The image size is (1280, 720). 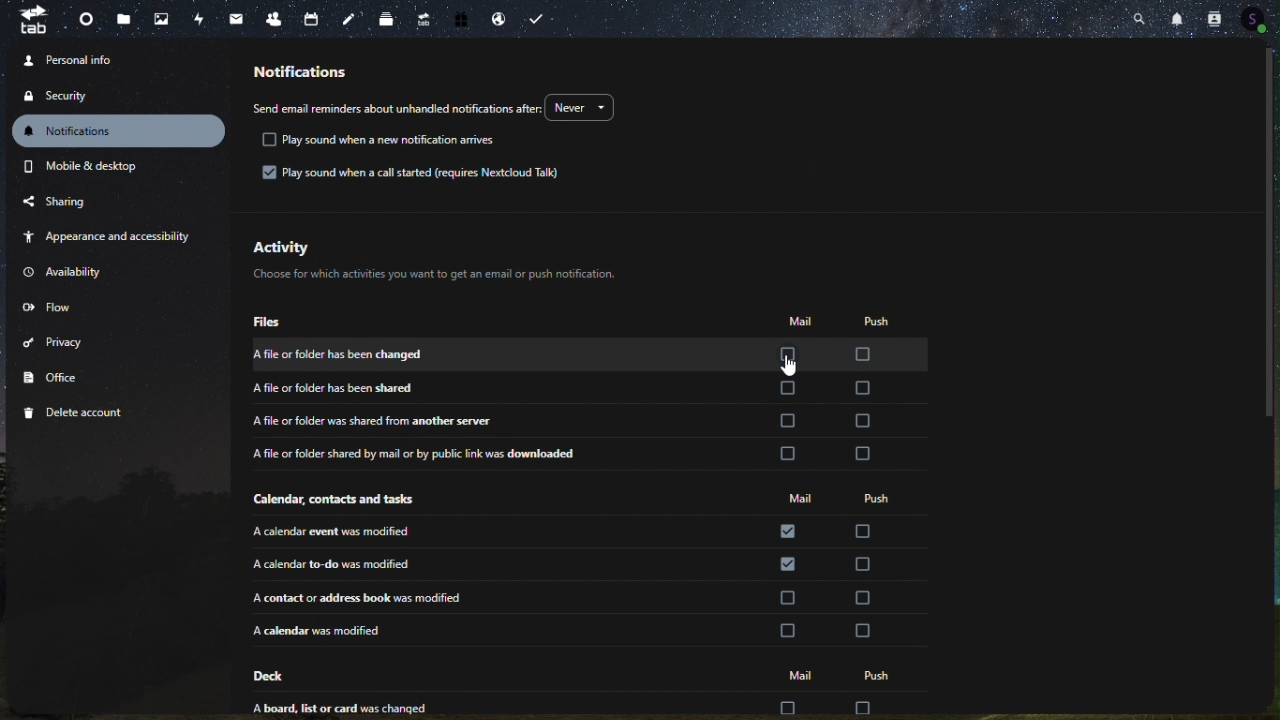 What do you see at coordinates (791, 455) in the screenshot?
I see `check box` at bounding box center [791, 455].